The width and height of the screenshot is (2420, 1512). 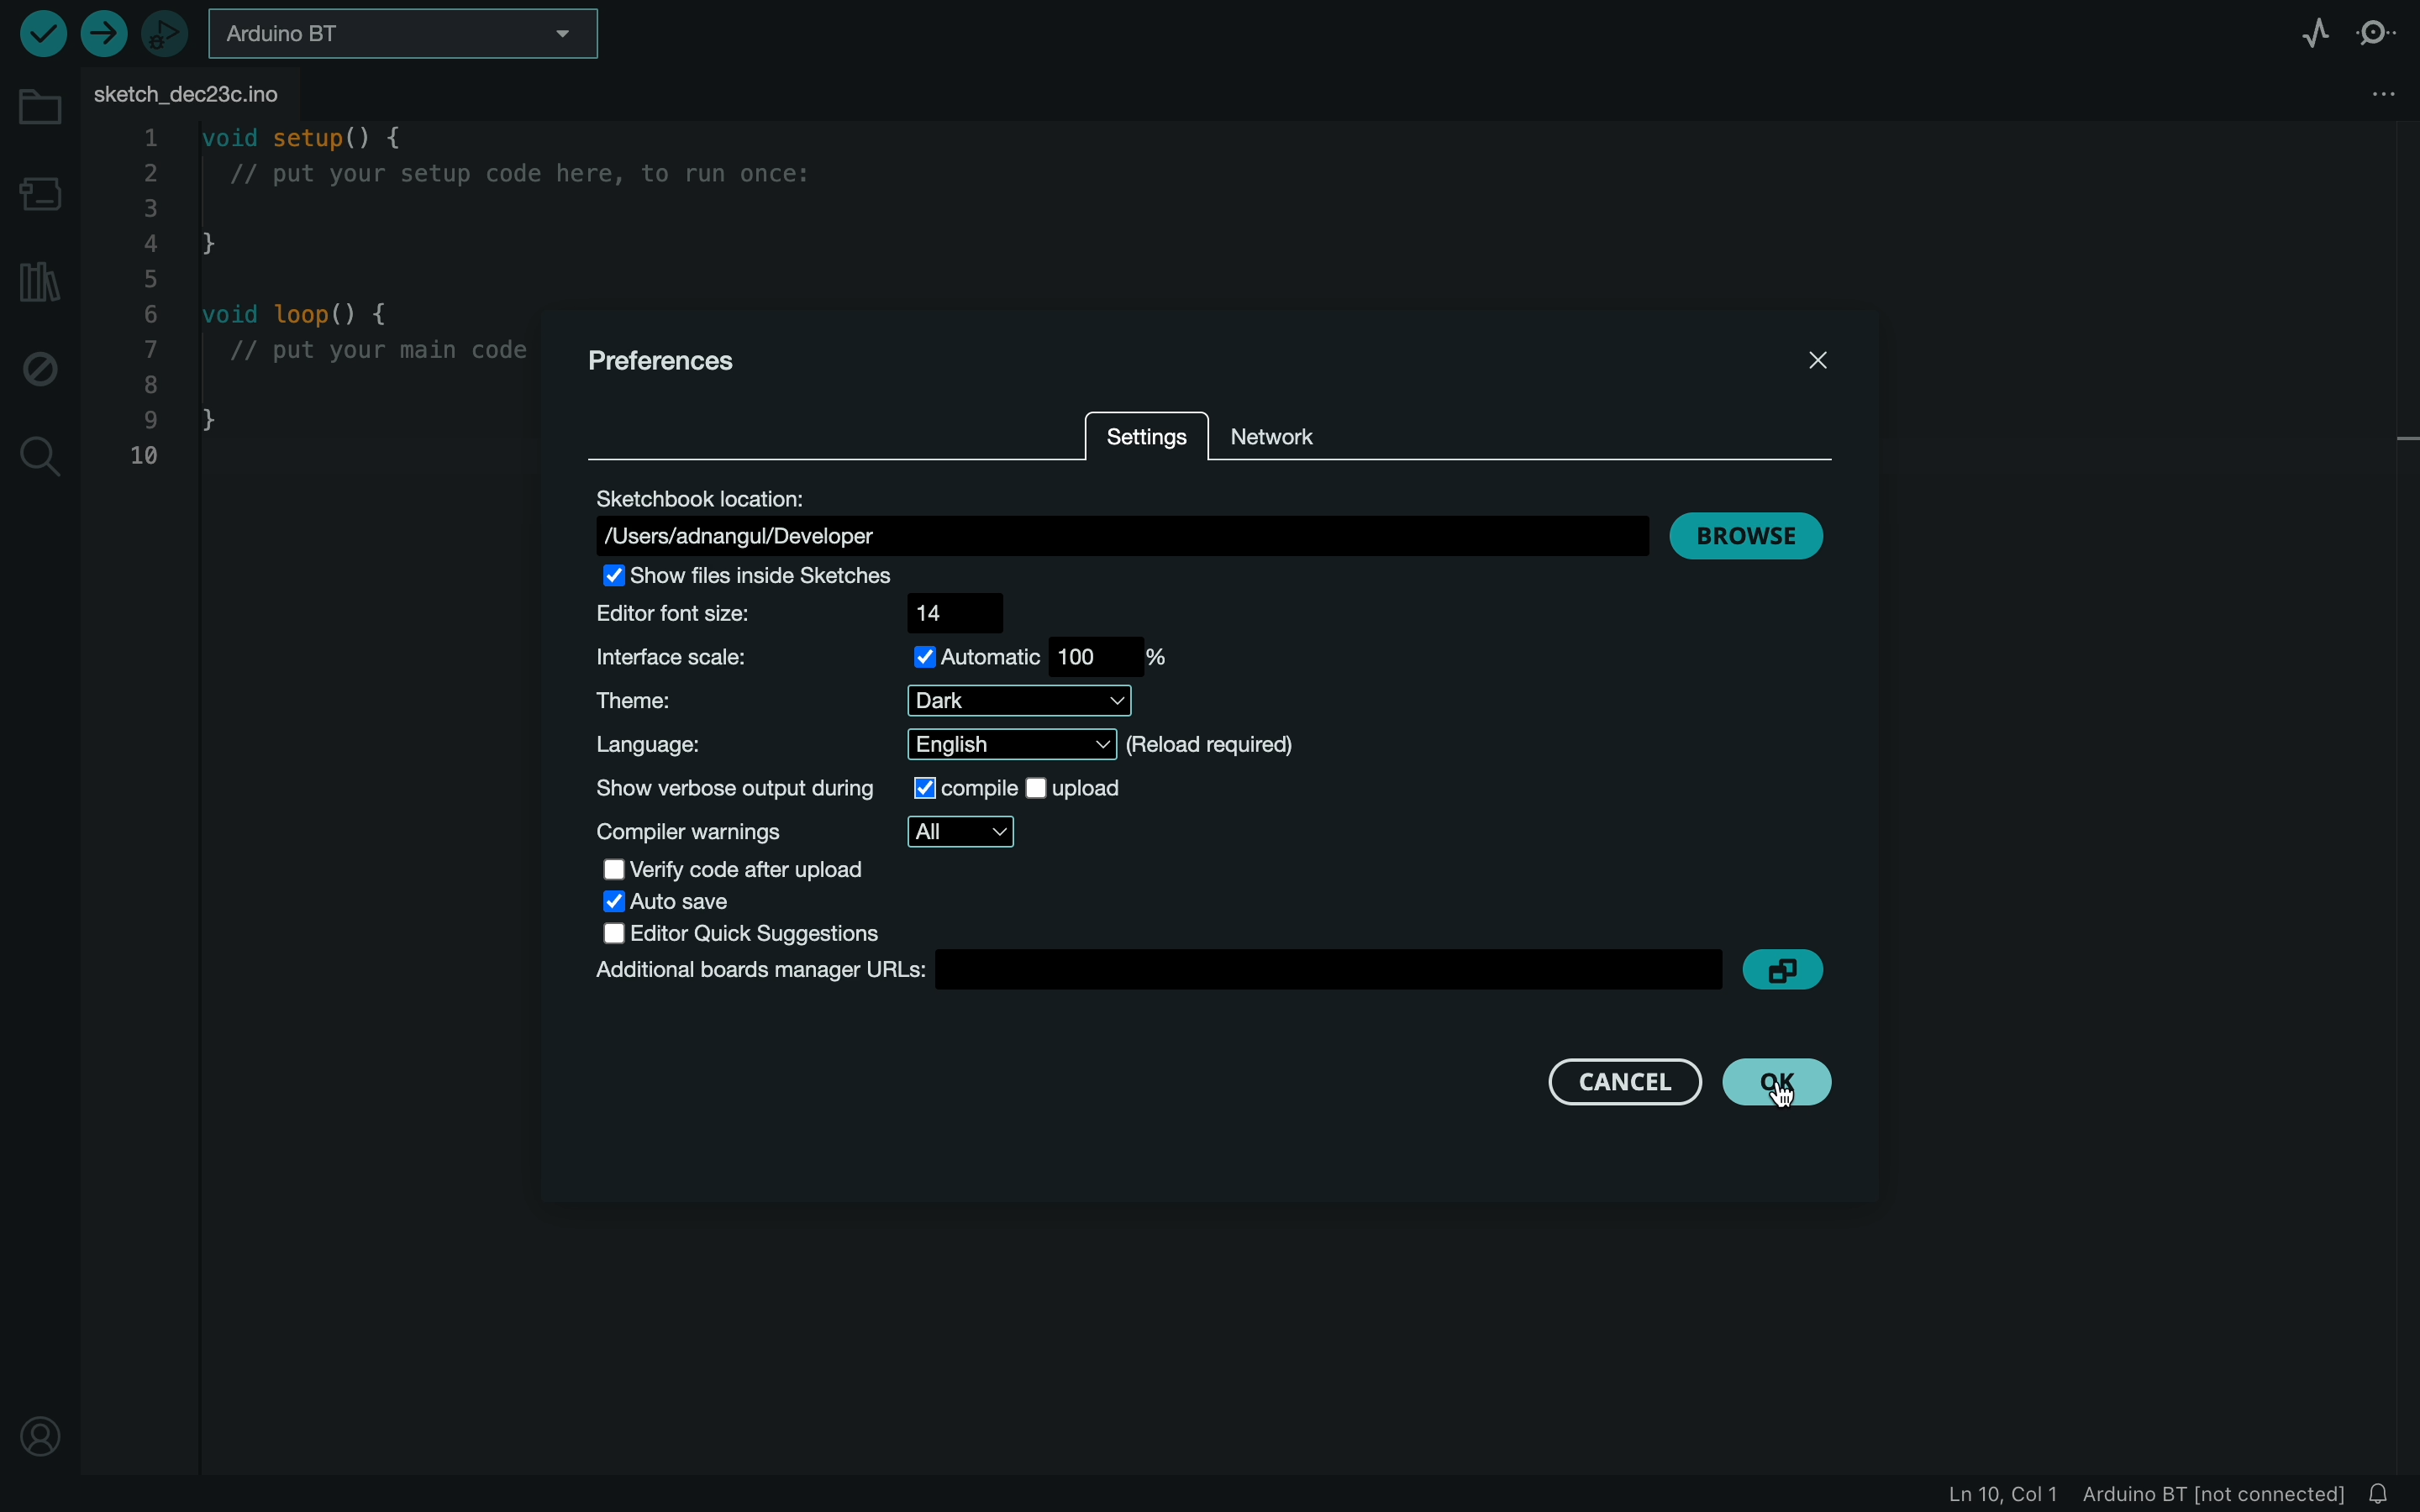 I want to click on file setting, so click(x=2376, y=92).